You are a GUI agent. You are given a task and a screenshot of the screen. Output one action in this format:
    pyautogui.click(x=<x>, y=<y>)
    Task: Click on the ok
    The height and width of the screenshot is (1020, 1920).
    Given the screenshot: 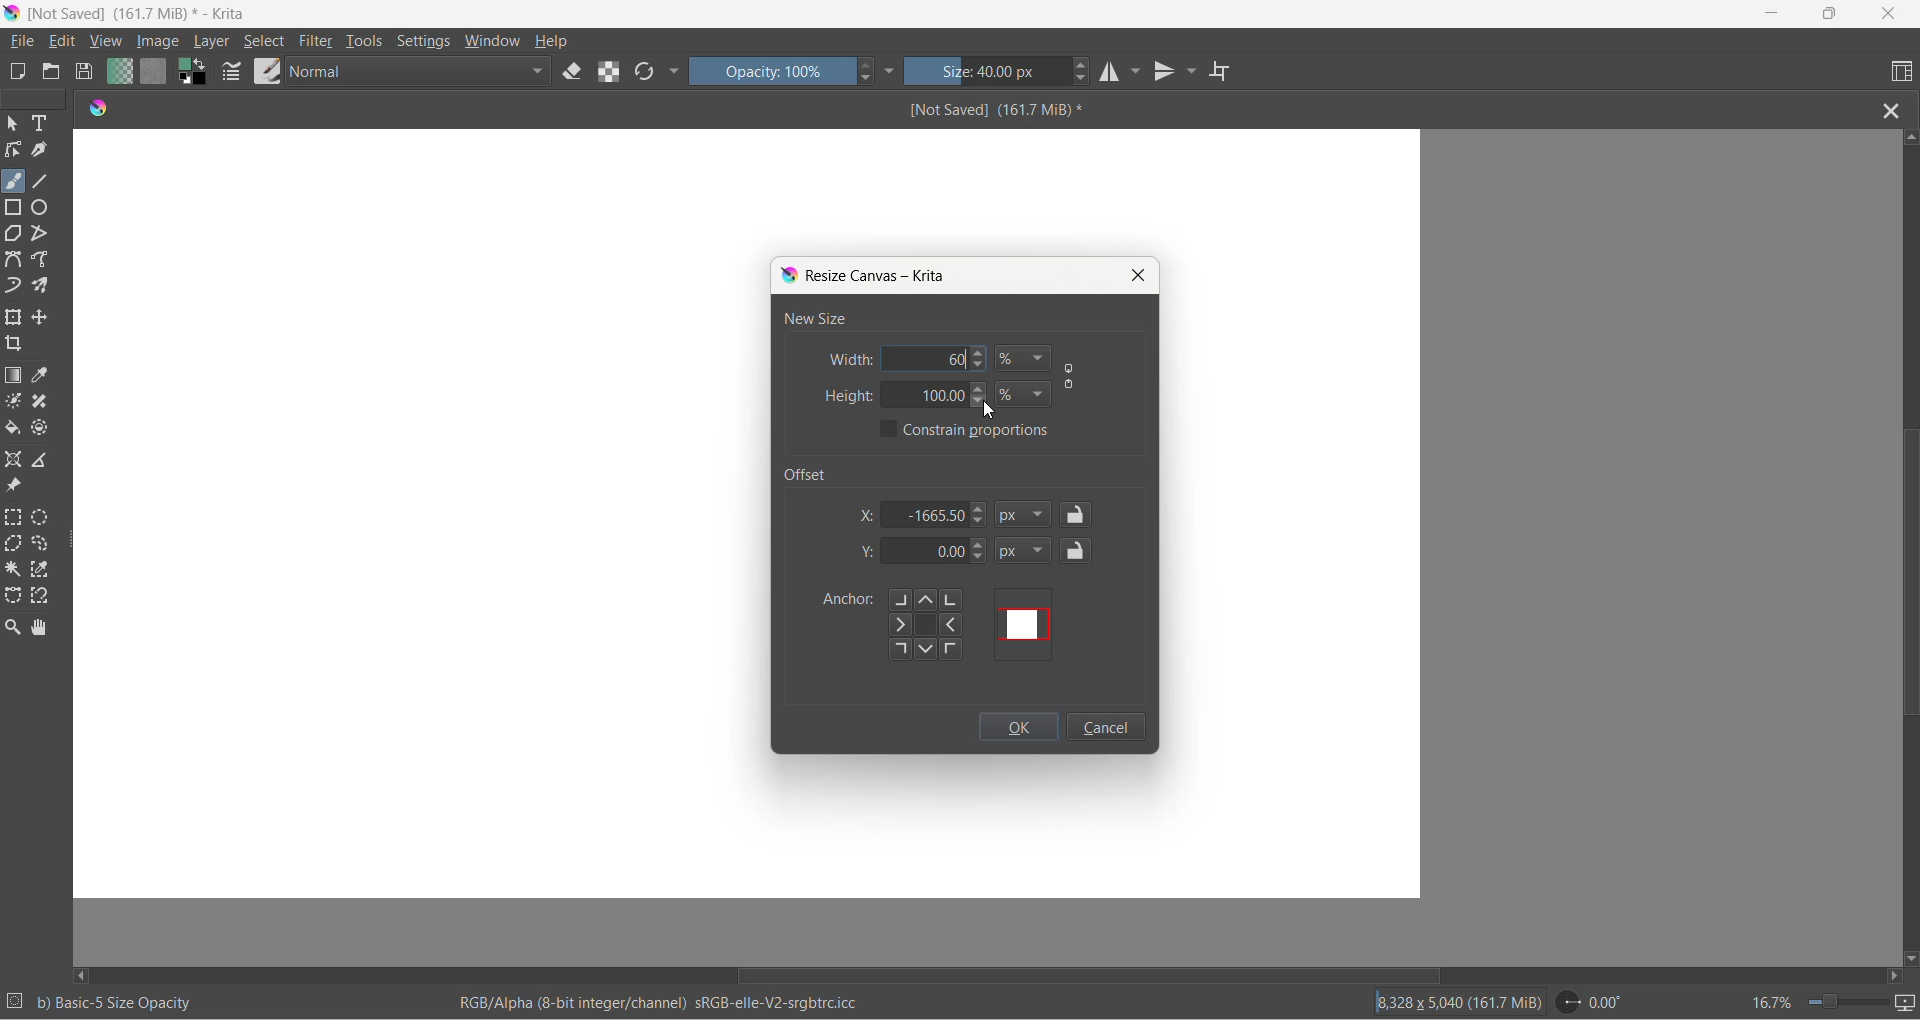 What is the action you would take?
    pyautogui.click(x=1019, y=730)
    